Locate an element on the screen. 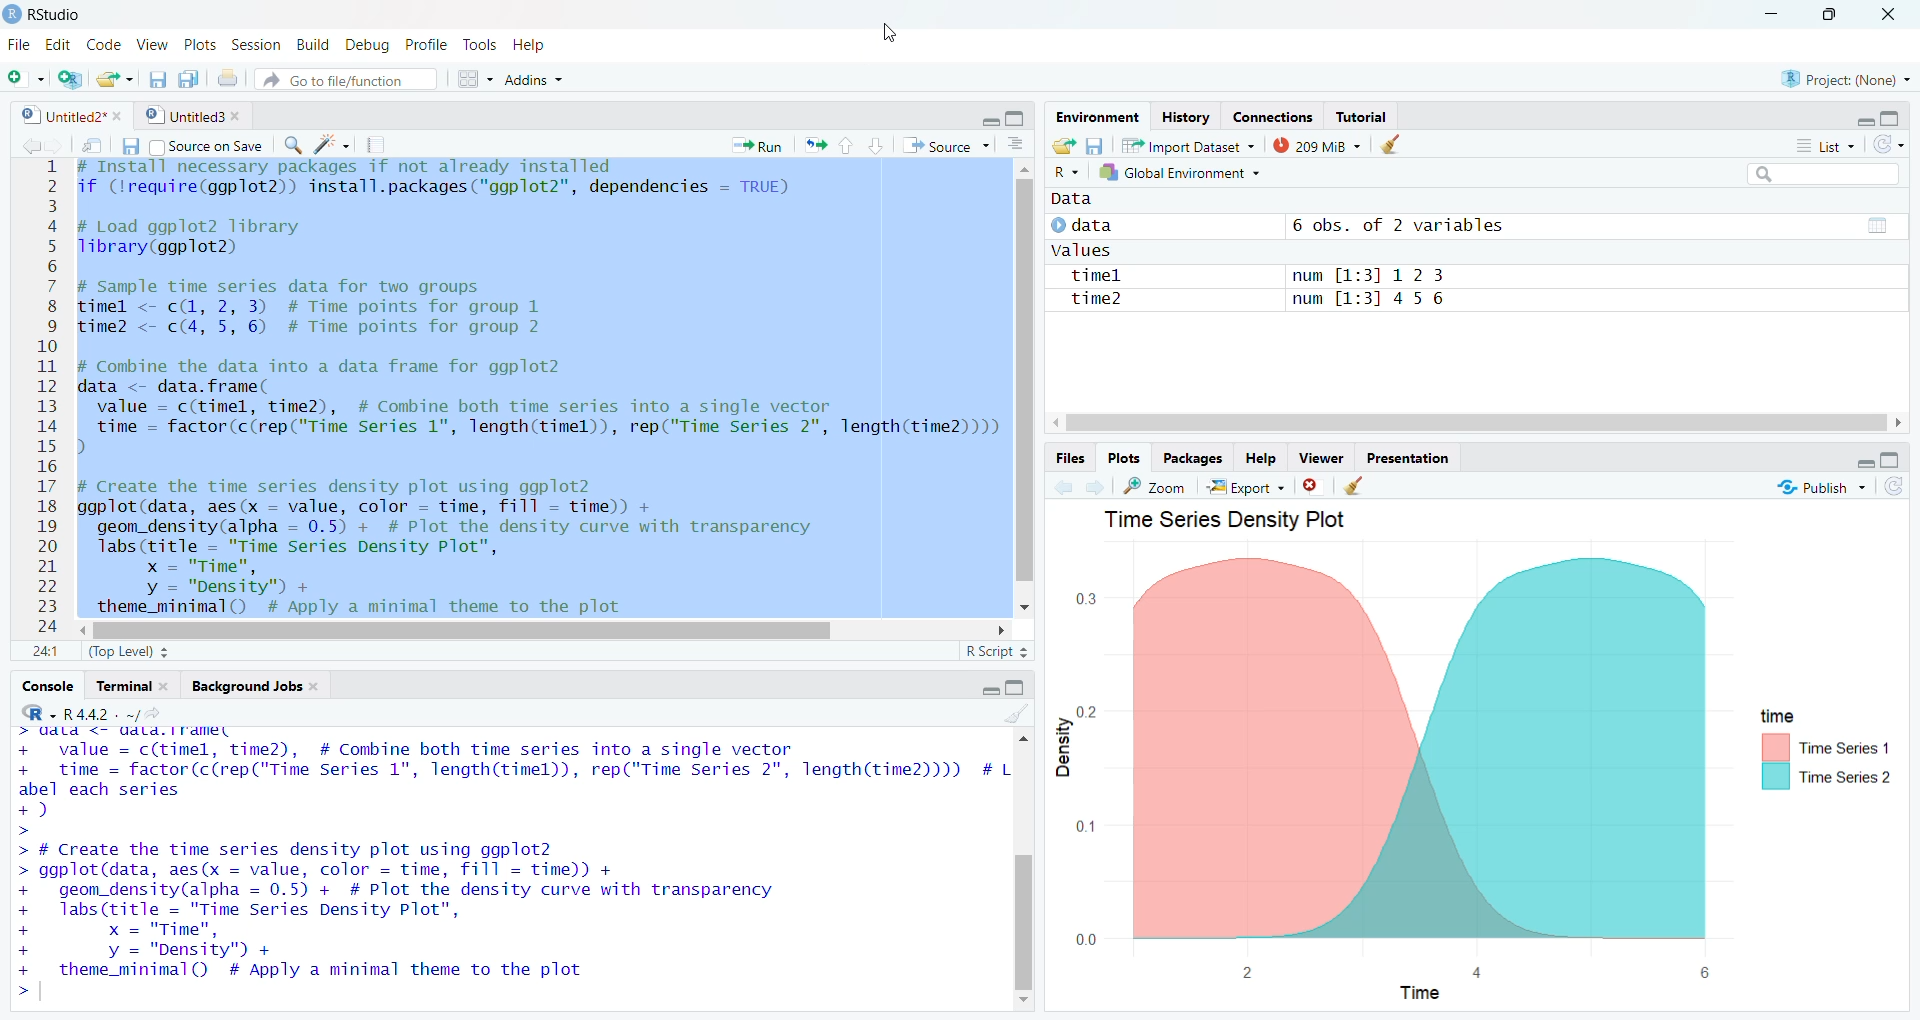 The image size is (1920, 1020). Maximize is located at coordinates (1018, 119).